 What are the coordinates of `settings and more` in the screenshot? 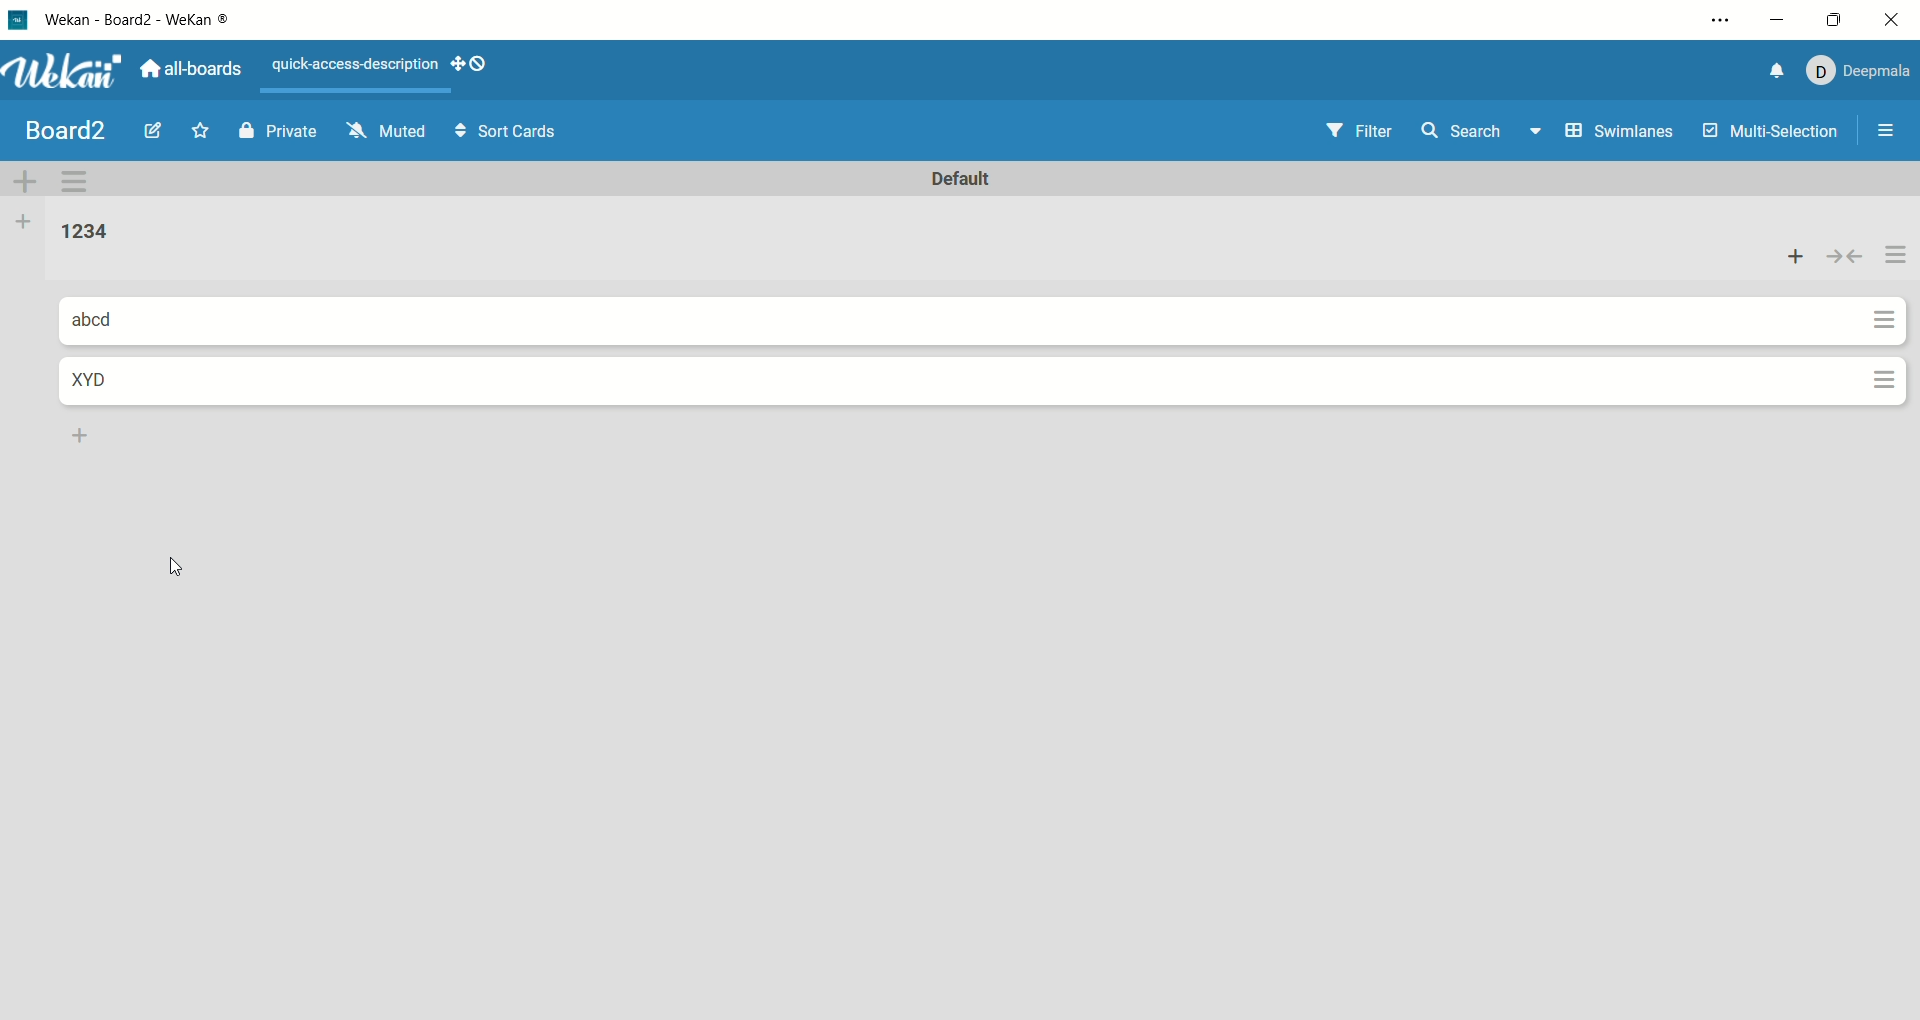 It's located at (1718, 23).